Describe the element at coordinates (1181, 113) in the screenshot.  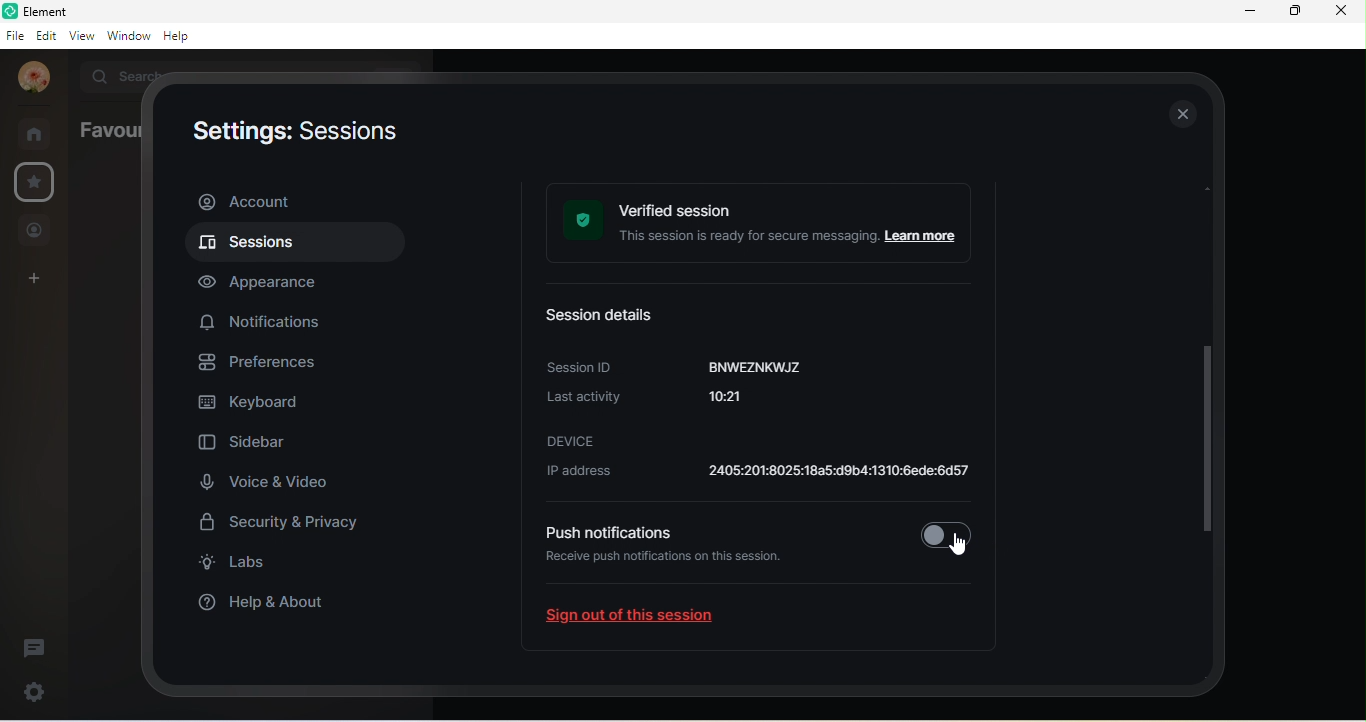
I see `close` at that location.